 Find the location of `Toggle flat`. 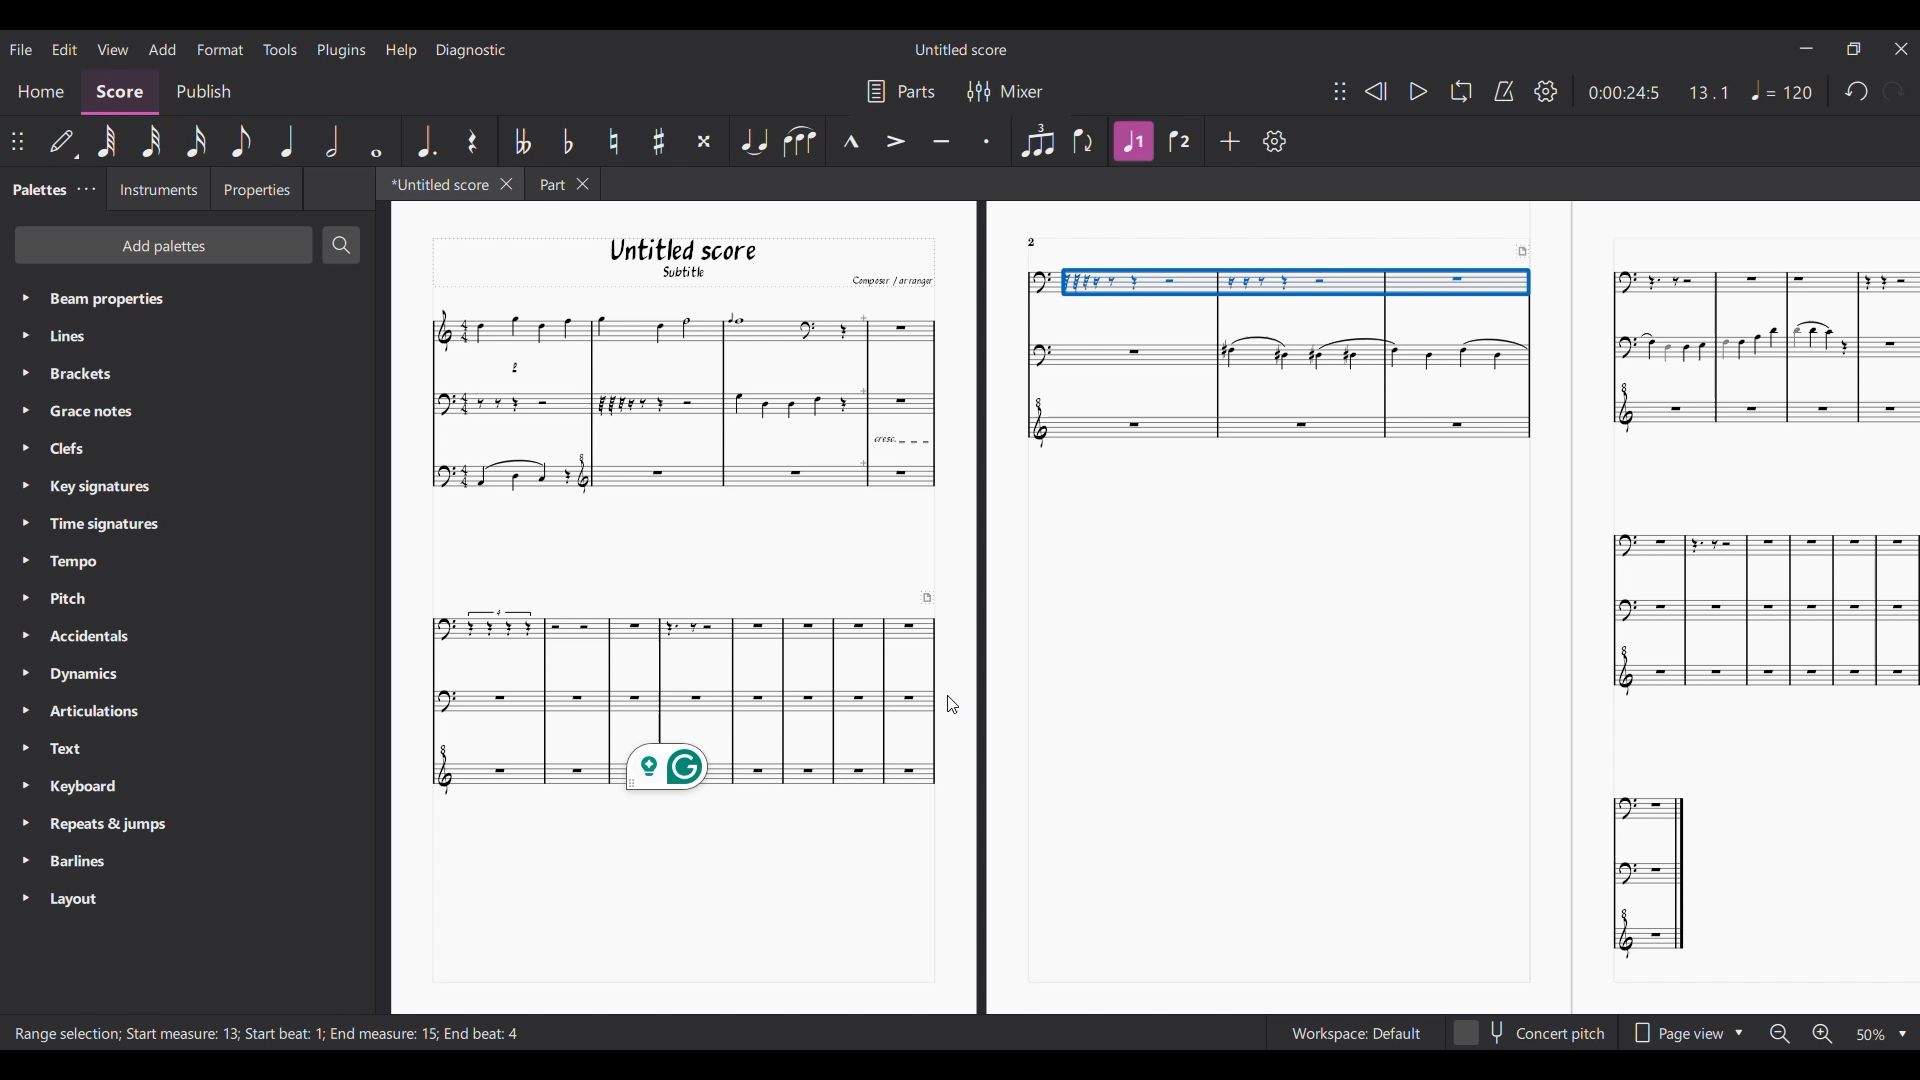

Toggle flat is located at coordinates (567, 140).